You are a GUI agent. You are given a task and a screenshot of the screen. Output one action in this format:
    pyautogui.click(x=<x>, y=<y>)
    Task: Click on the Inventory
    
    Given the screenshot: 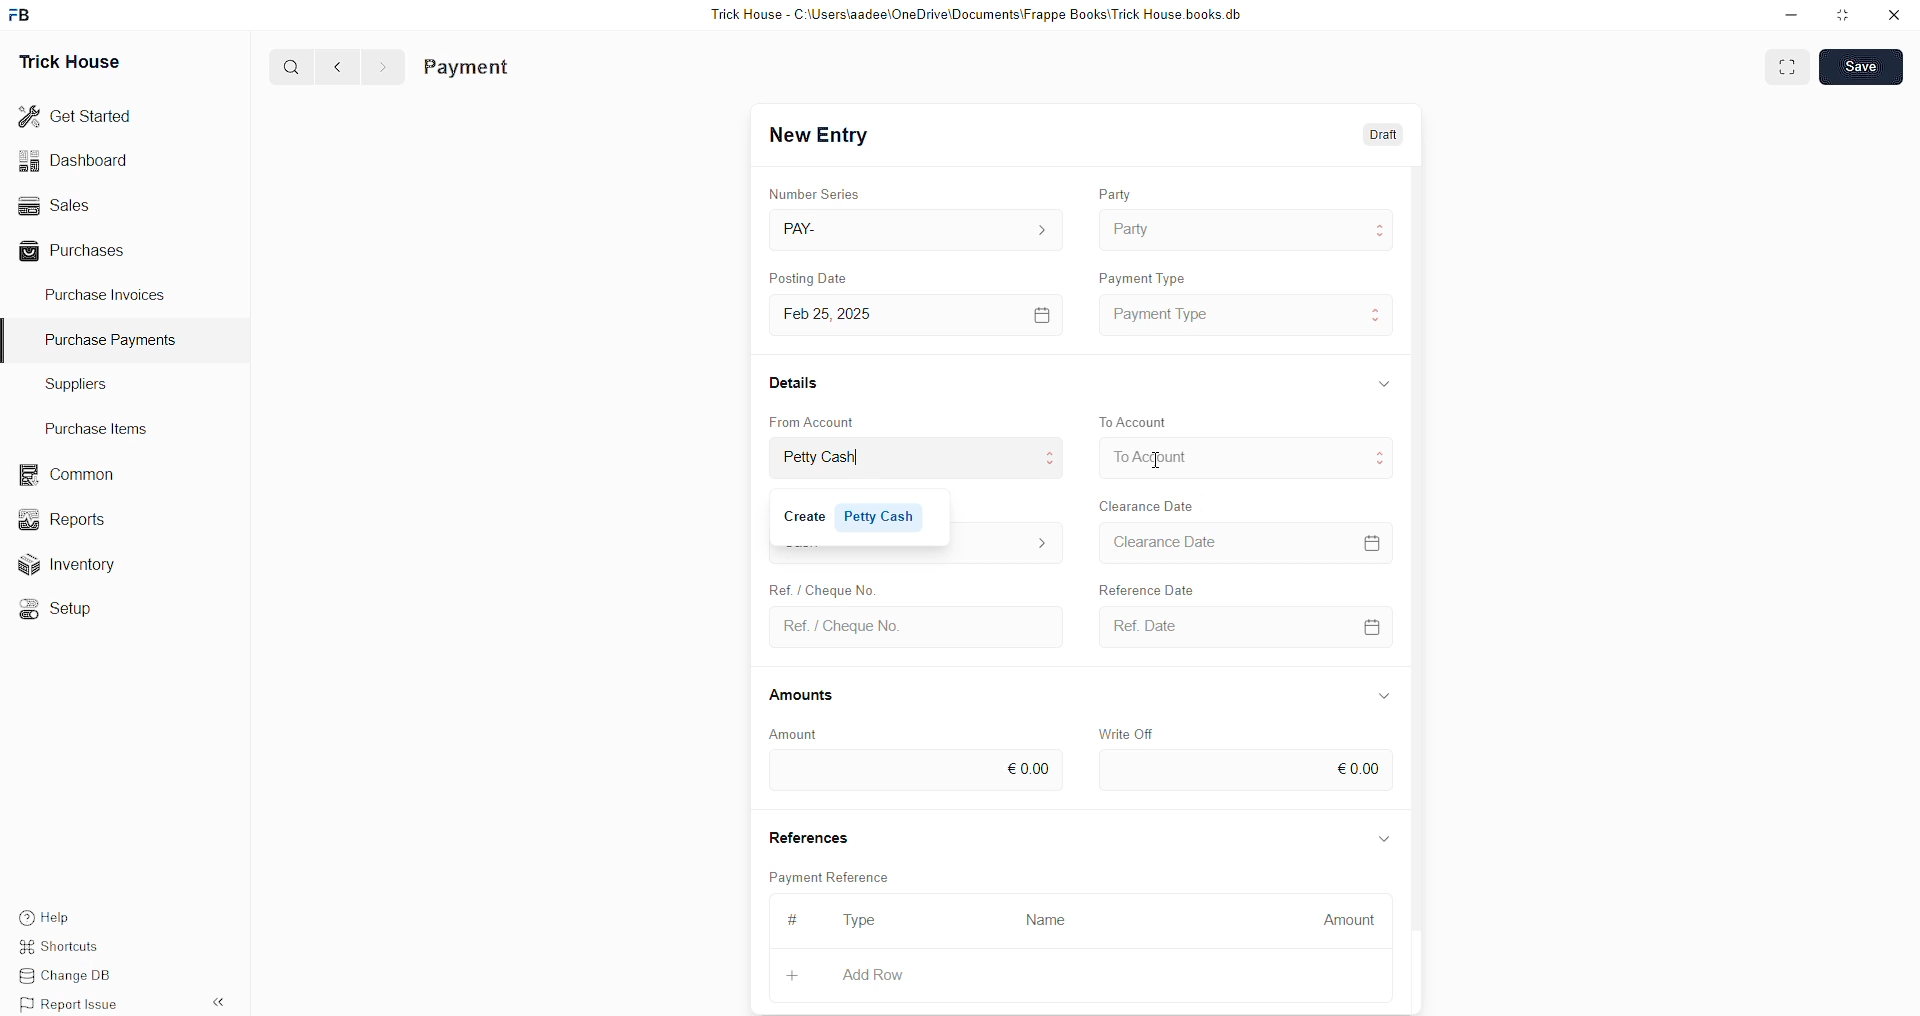 What is the action you would take?
    pyautogui.click(x=78, y=569)
    